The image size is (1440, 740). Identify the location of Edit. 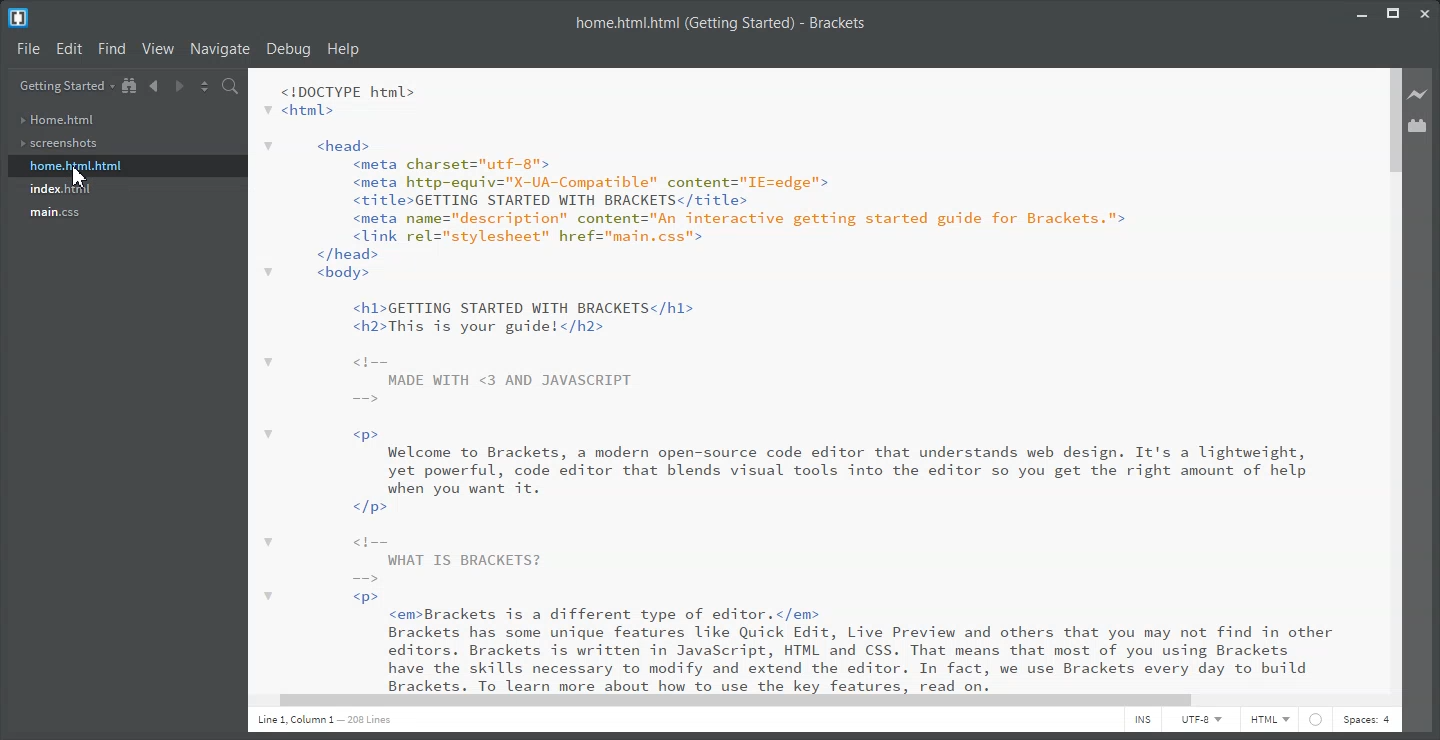
(71, 49).